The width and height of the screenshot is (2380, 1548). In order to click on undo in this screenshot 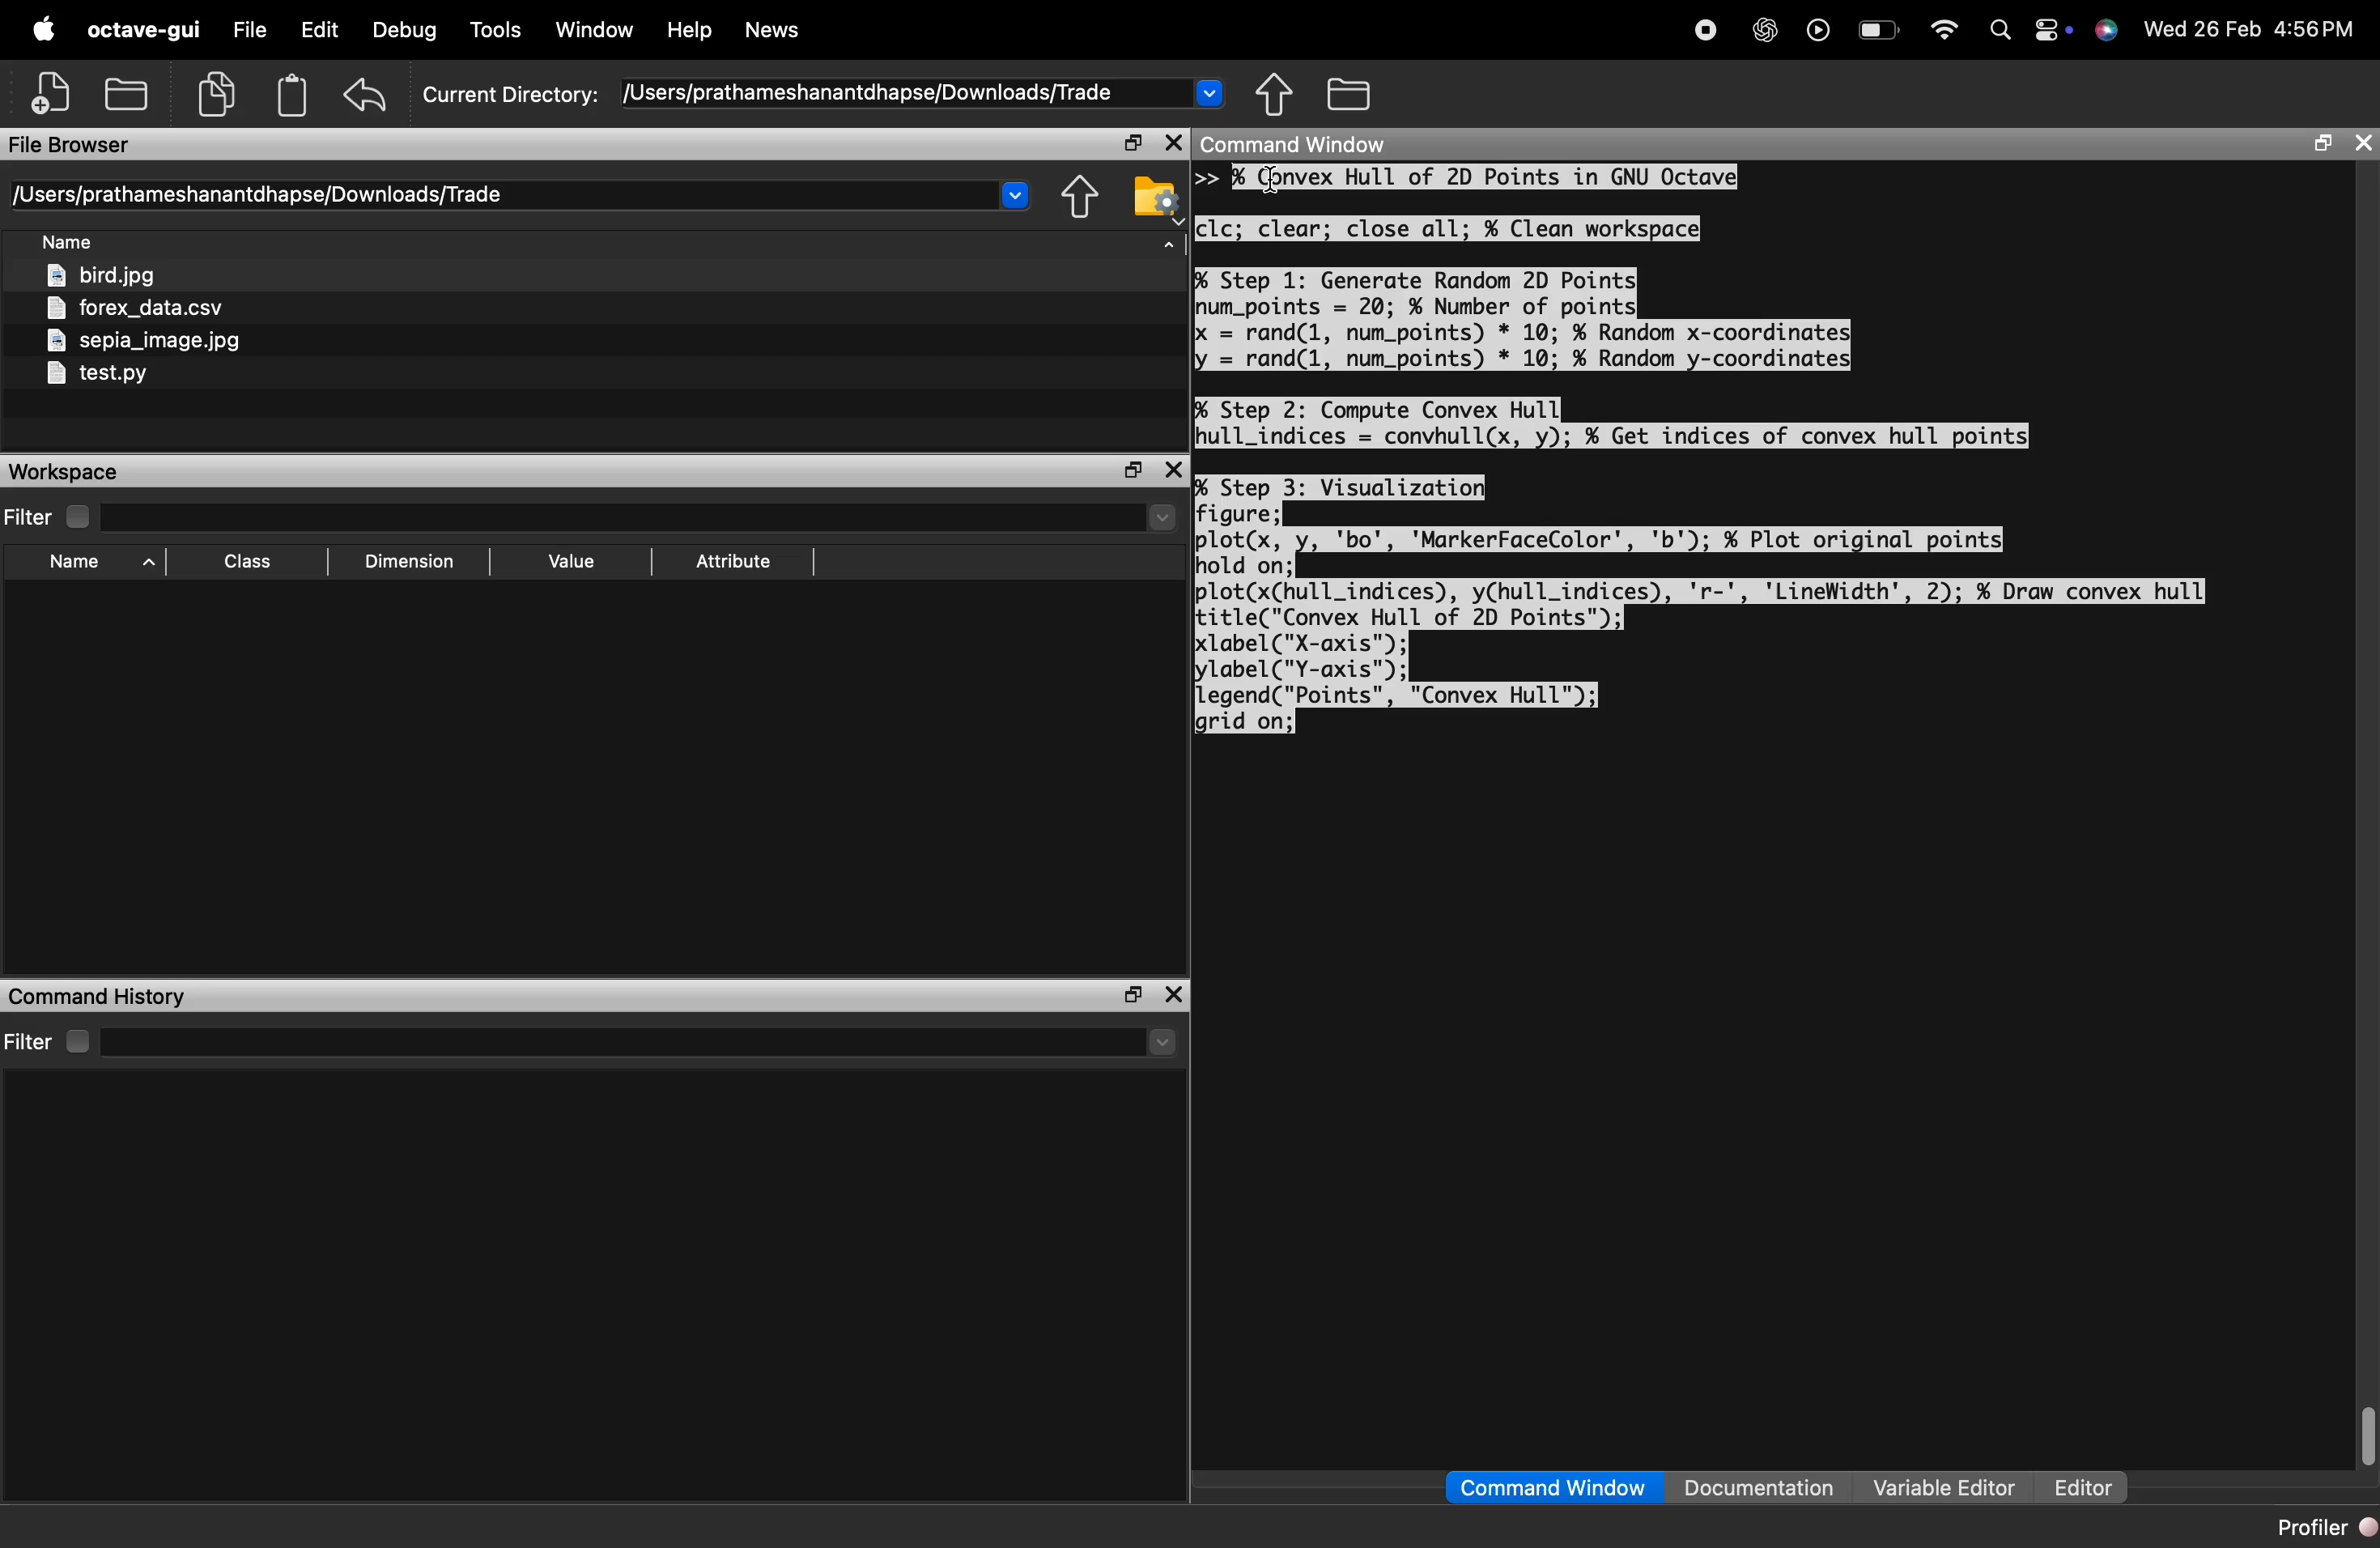, I will do `click(368, 95)`.